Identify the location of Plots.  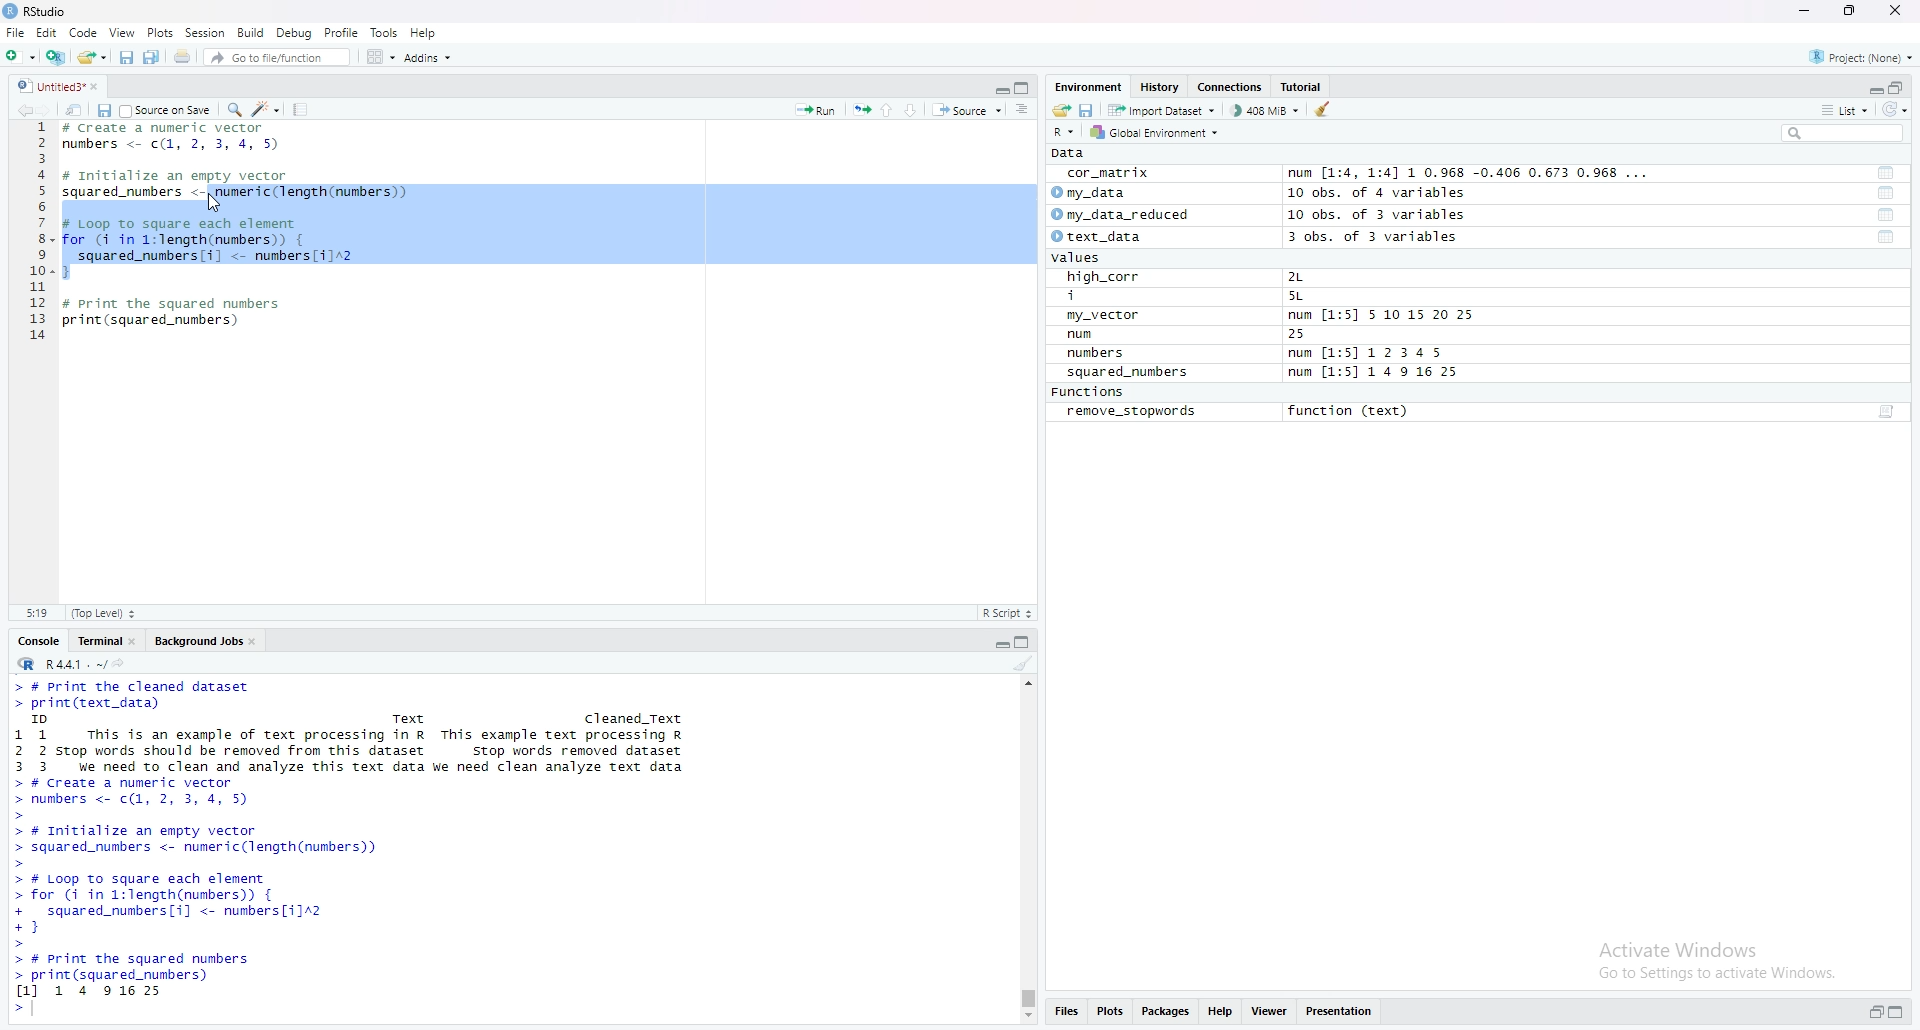
(1110, 1013).